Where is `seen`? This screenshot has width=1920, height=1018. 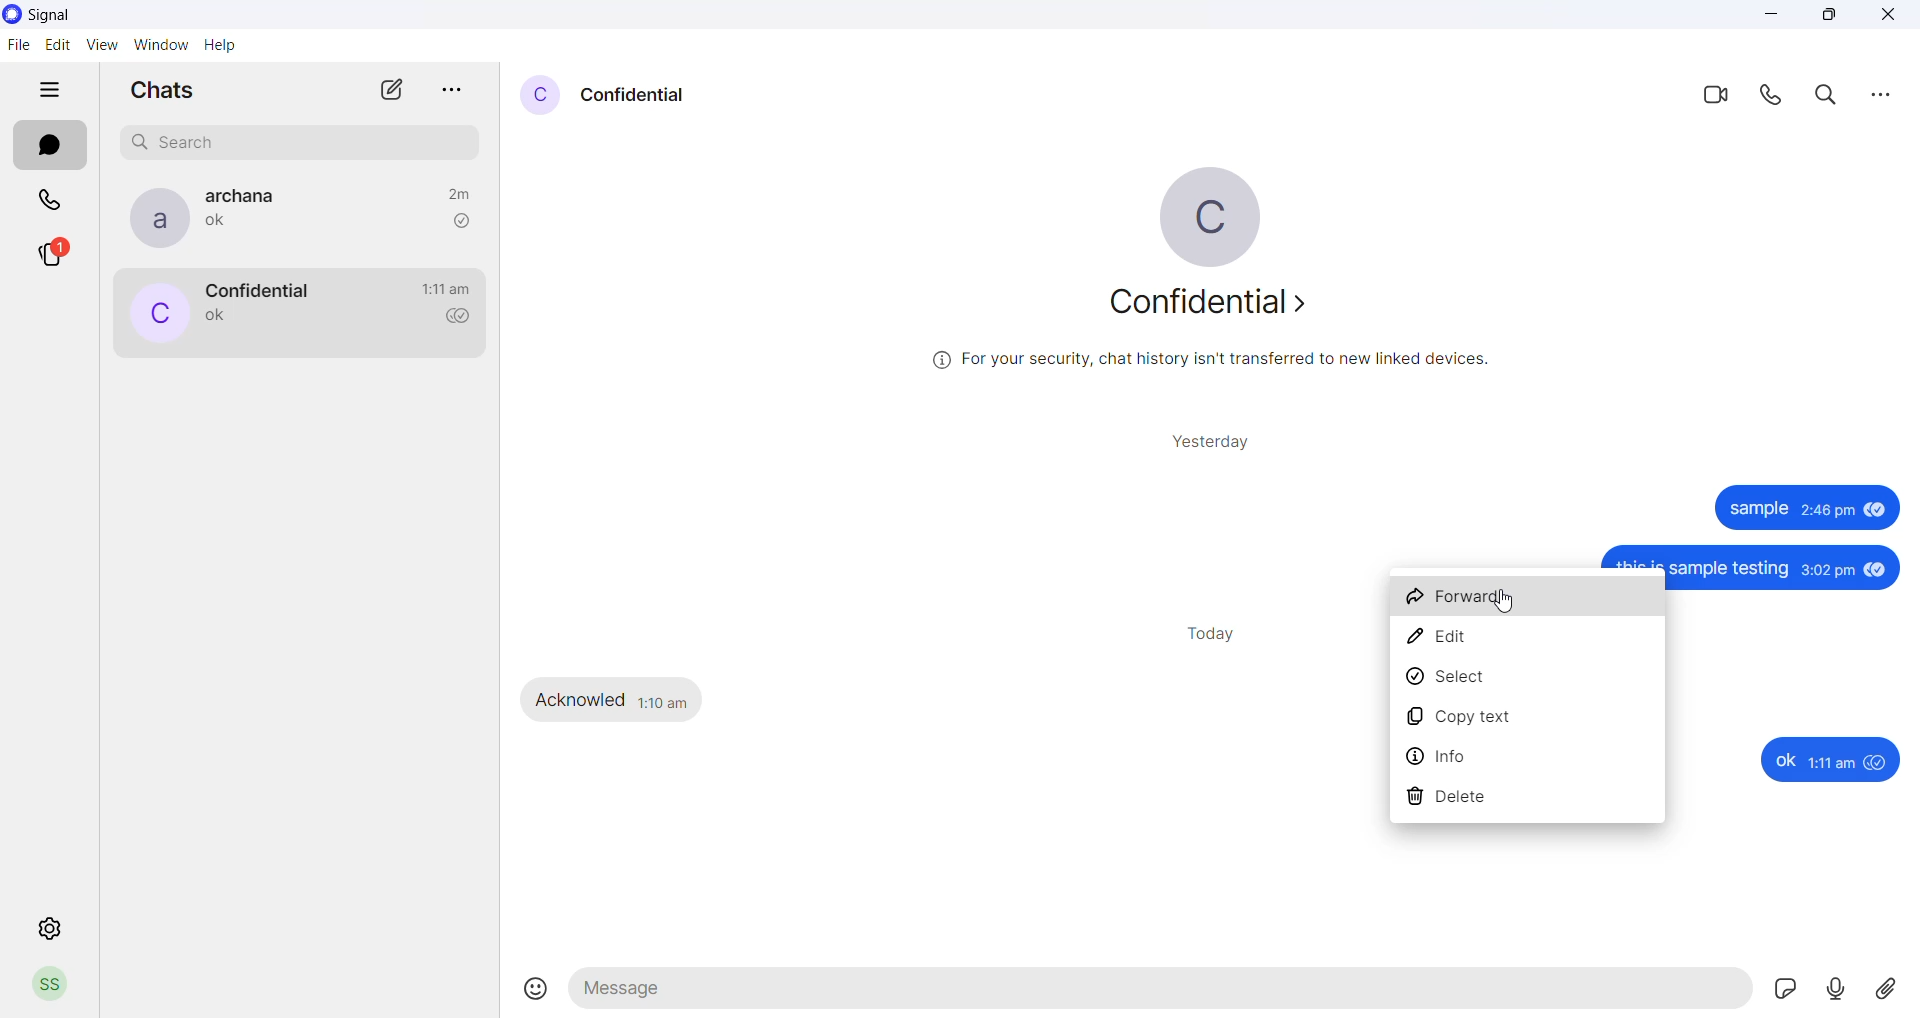
seen is located at coordinates (1876, 514).